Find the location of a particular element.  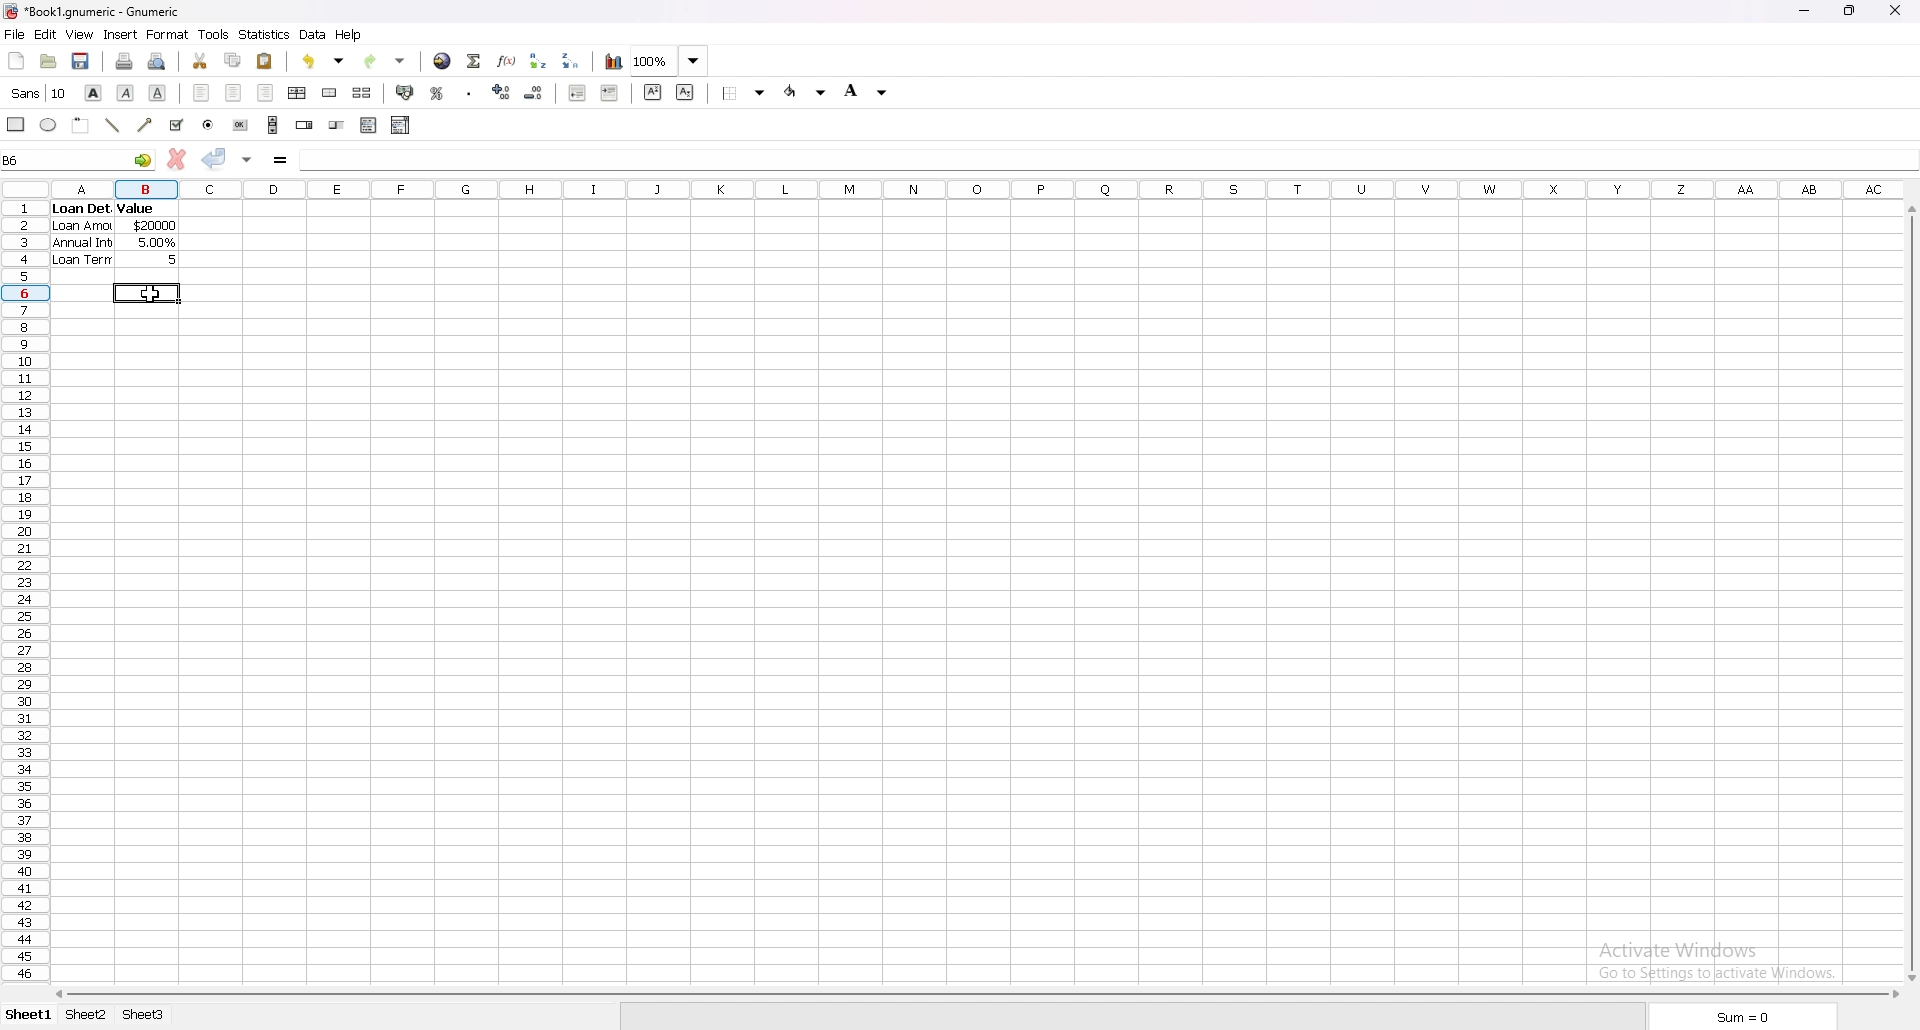

font is located at coordinates (40, 92).